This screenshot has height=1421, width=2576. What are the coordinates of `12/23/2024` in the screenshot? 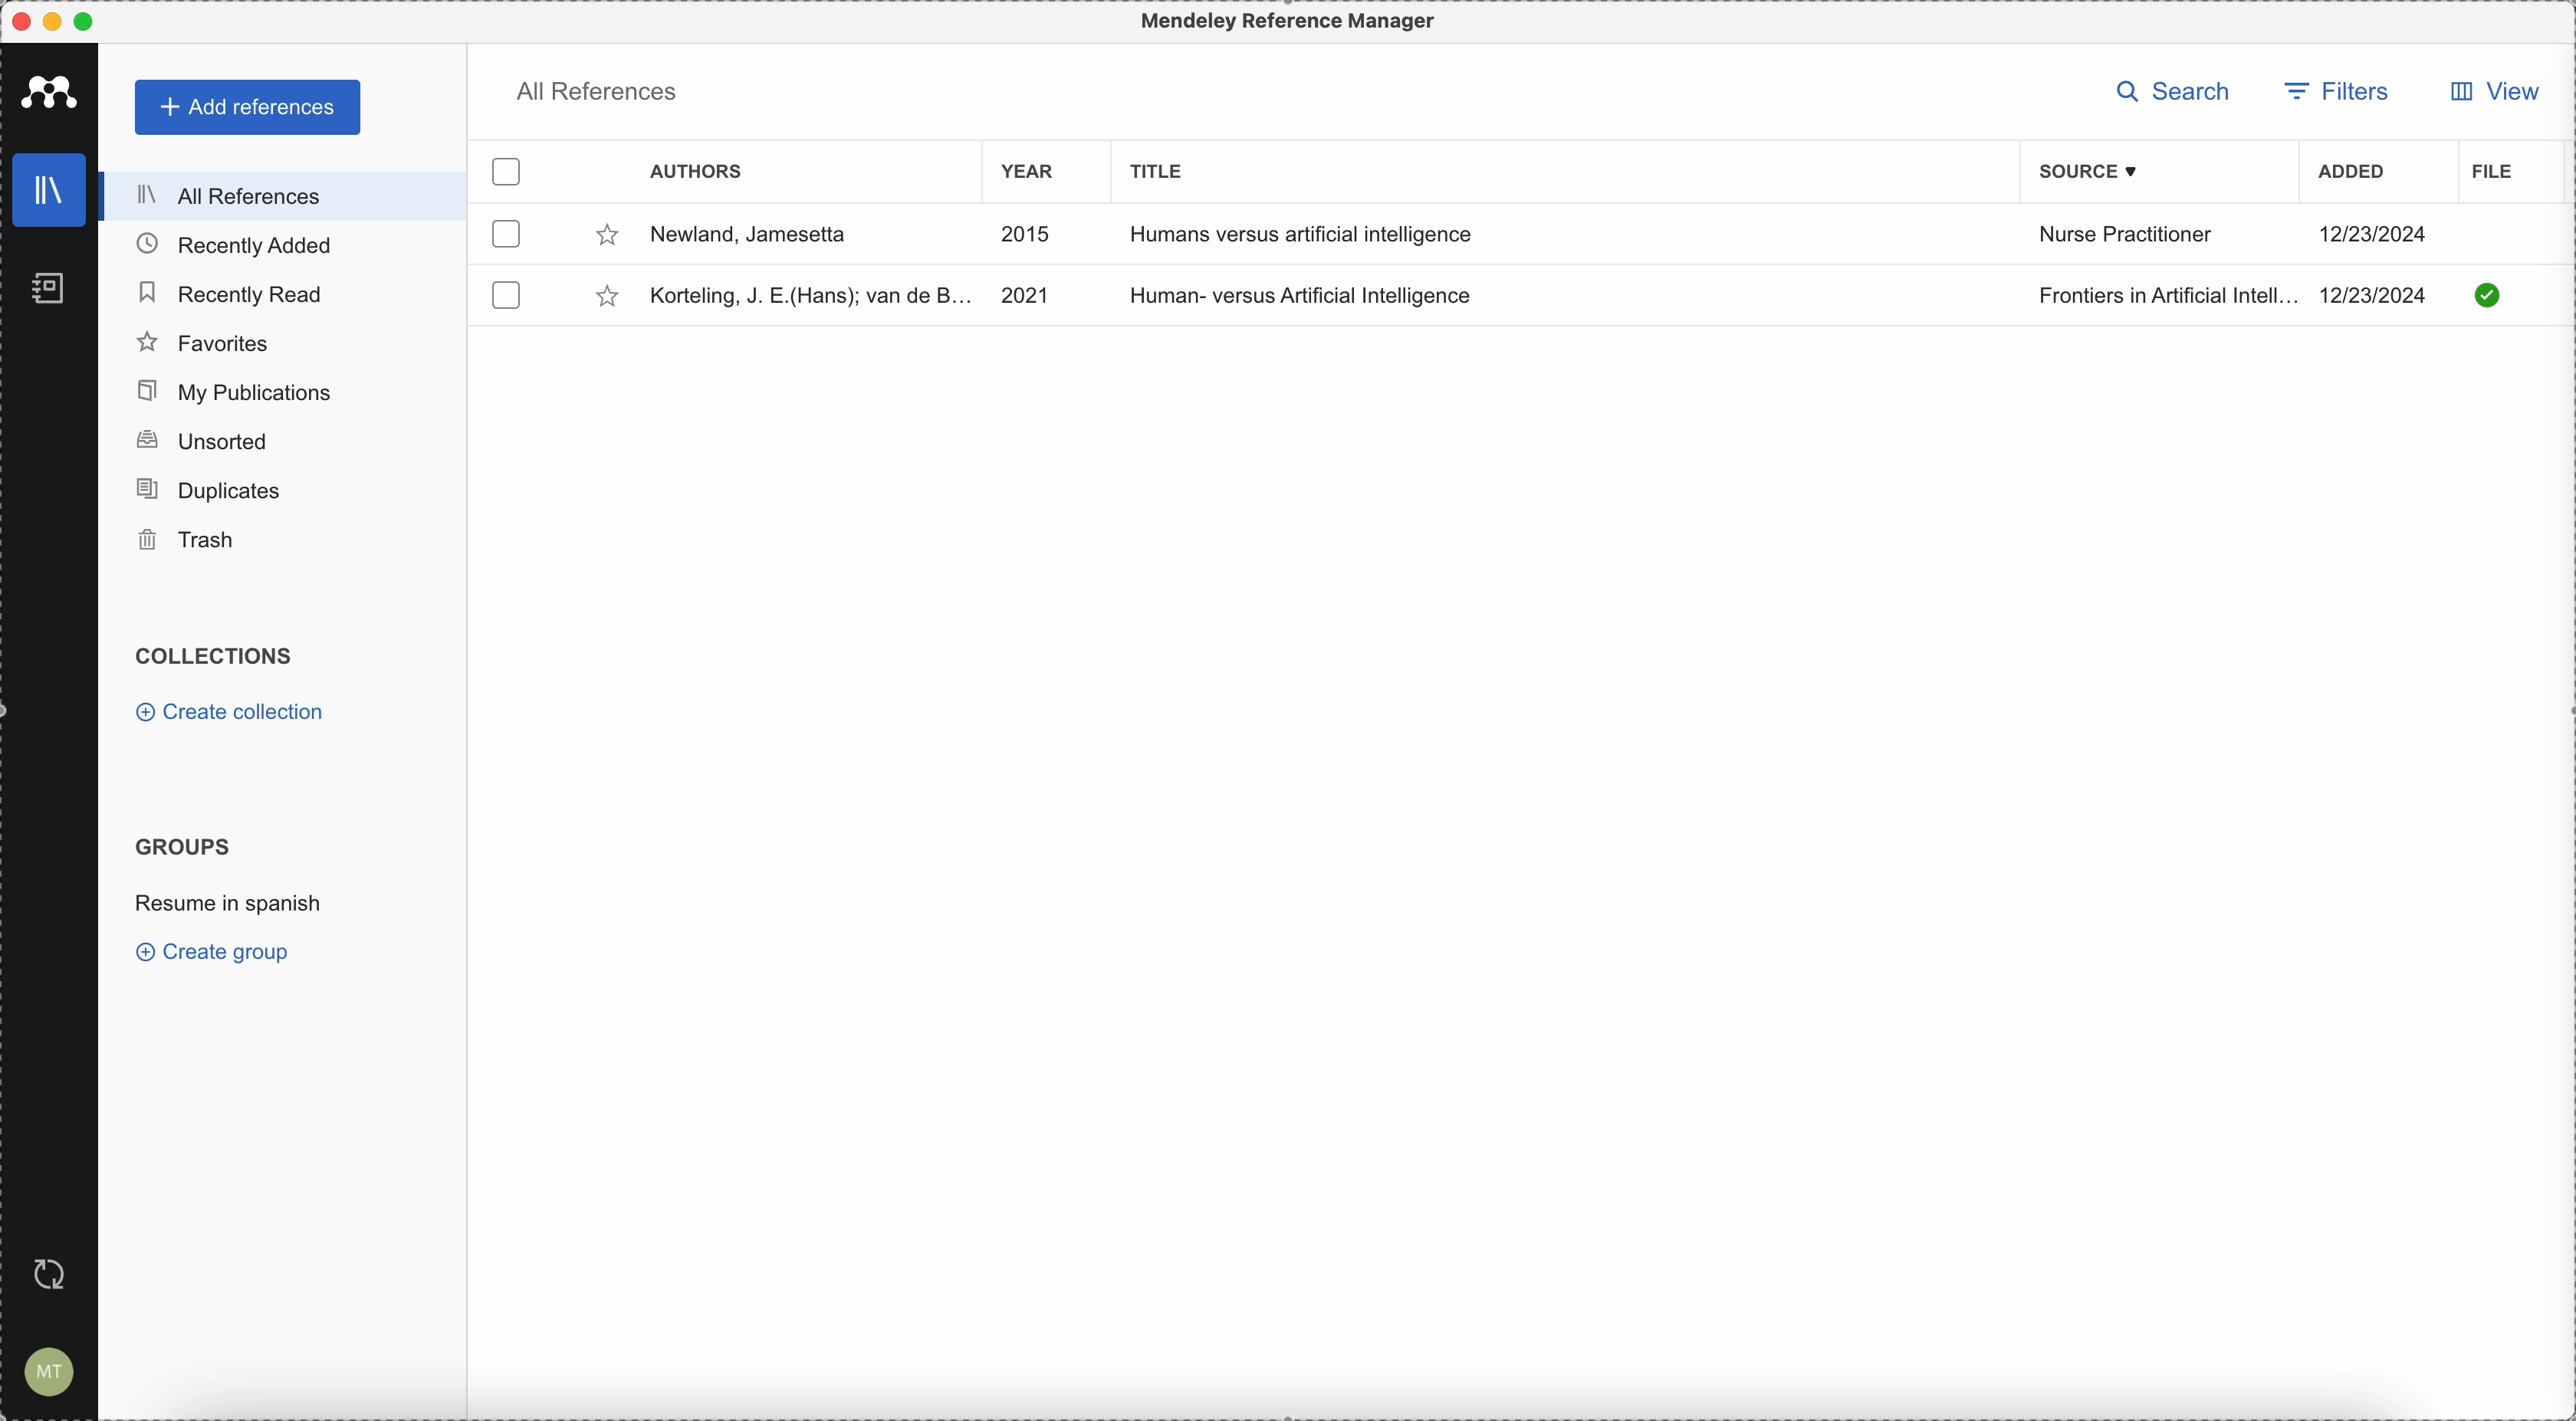 It's located at (2375, 233).